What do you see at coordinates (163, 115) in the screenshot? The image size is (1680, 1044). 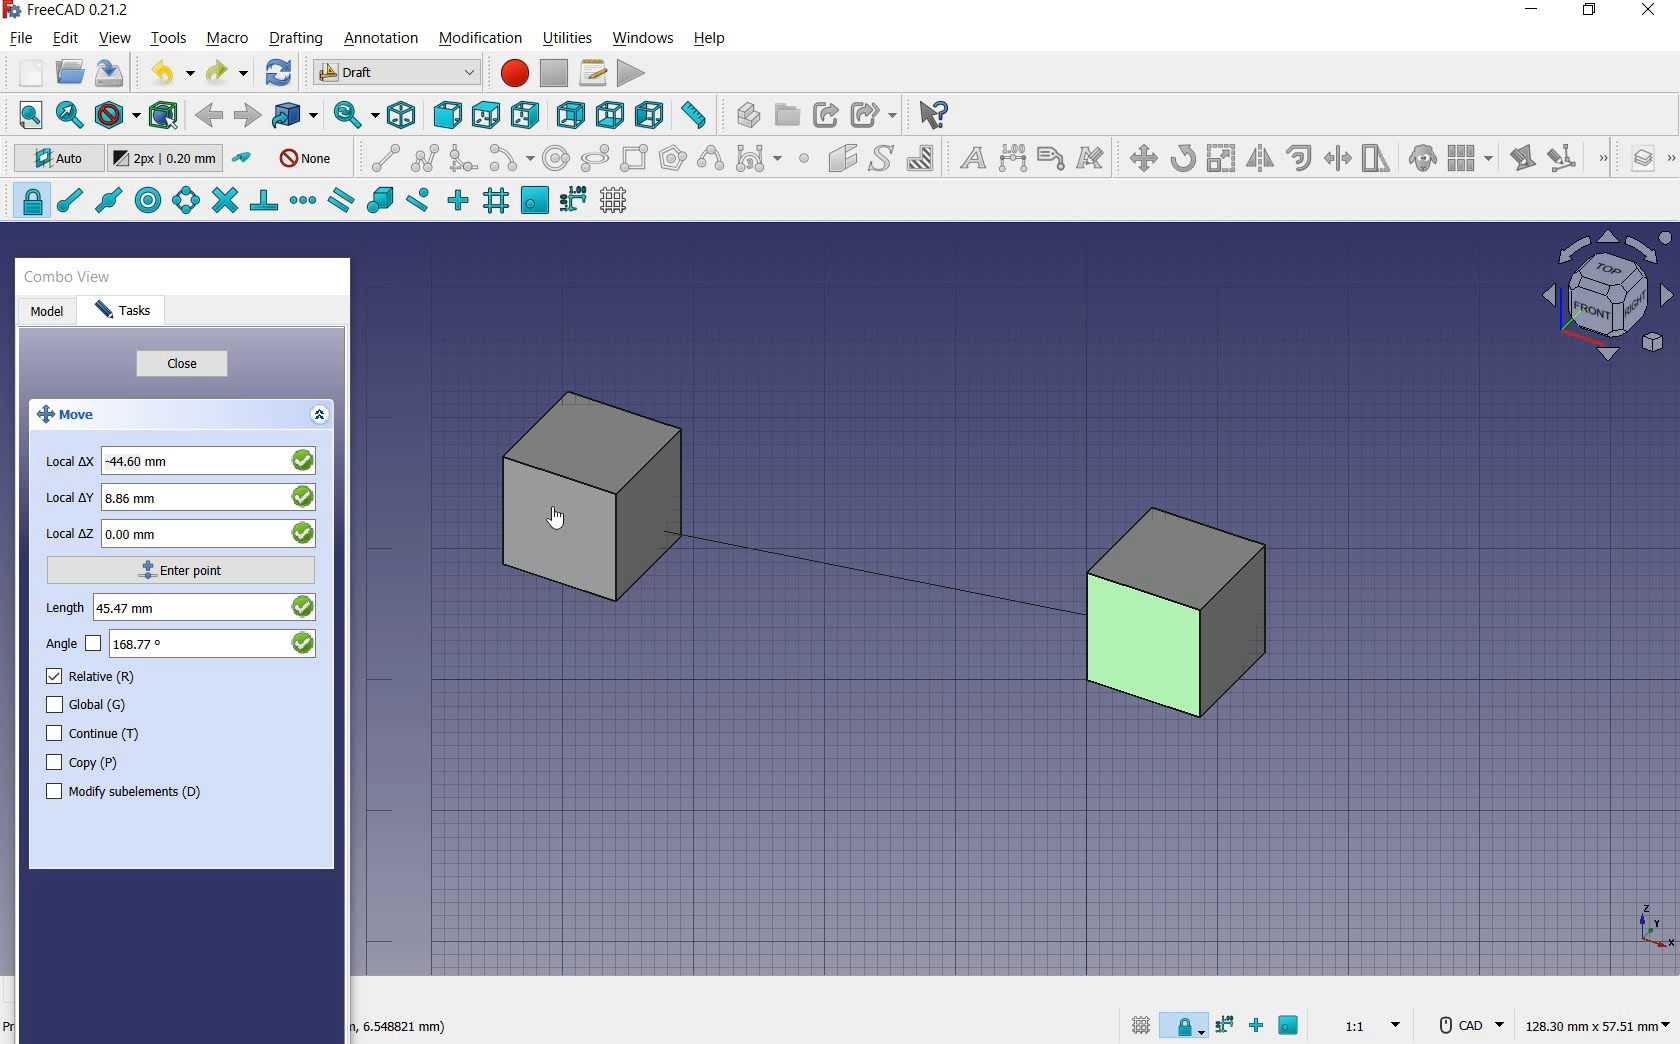 I see `bounding box` at bounding box center [163, 115].